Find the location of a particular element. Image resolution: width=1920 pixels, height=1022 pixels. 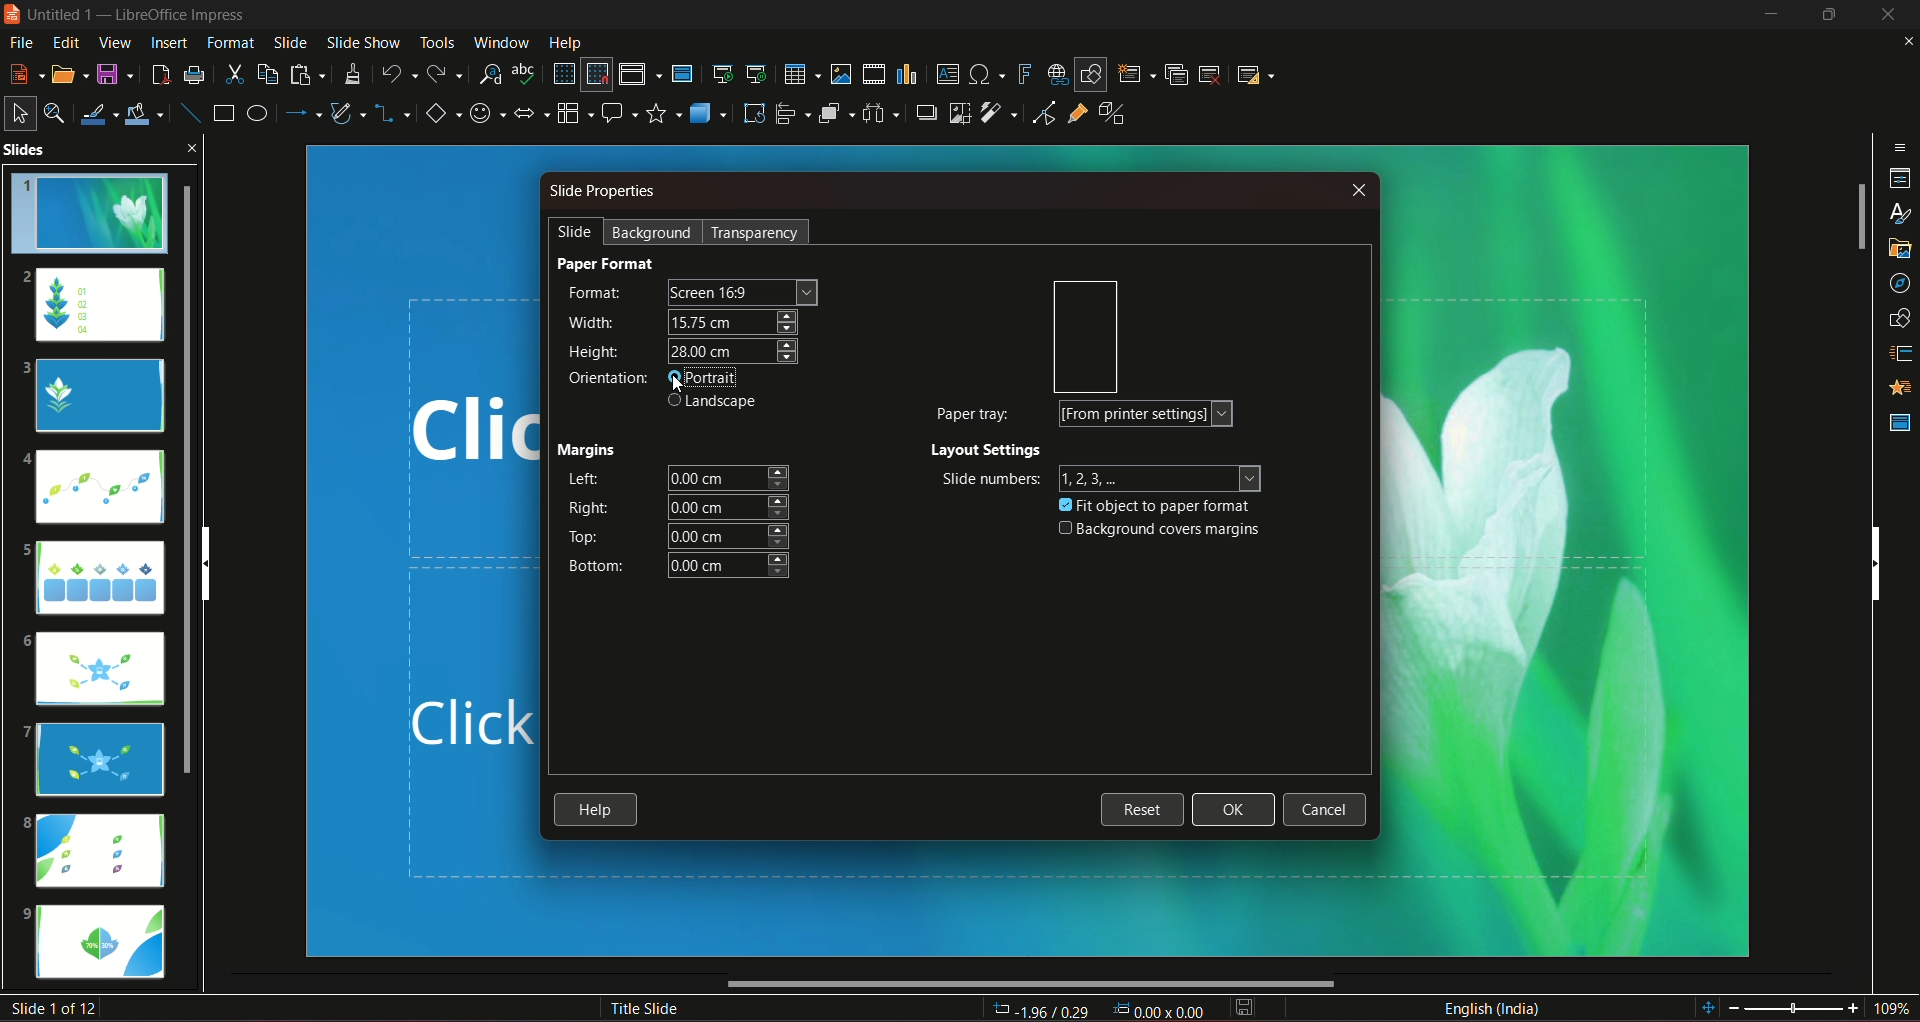

slide properties is located at coordinates (604, 194).